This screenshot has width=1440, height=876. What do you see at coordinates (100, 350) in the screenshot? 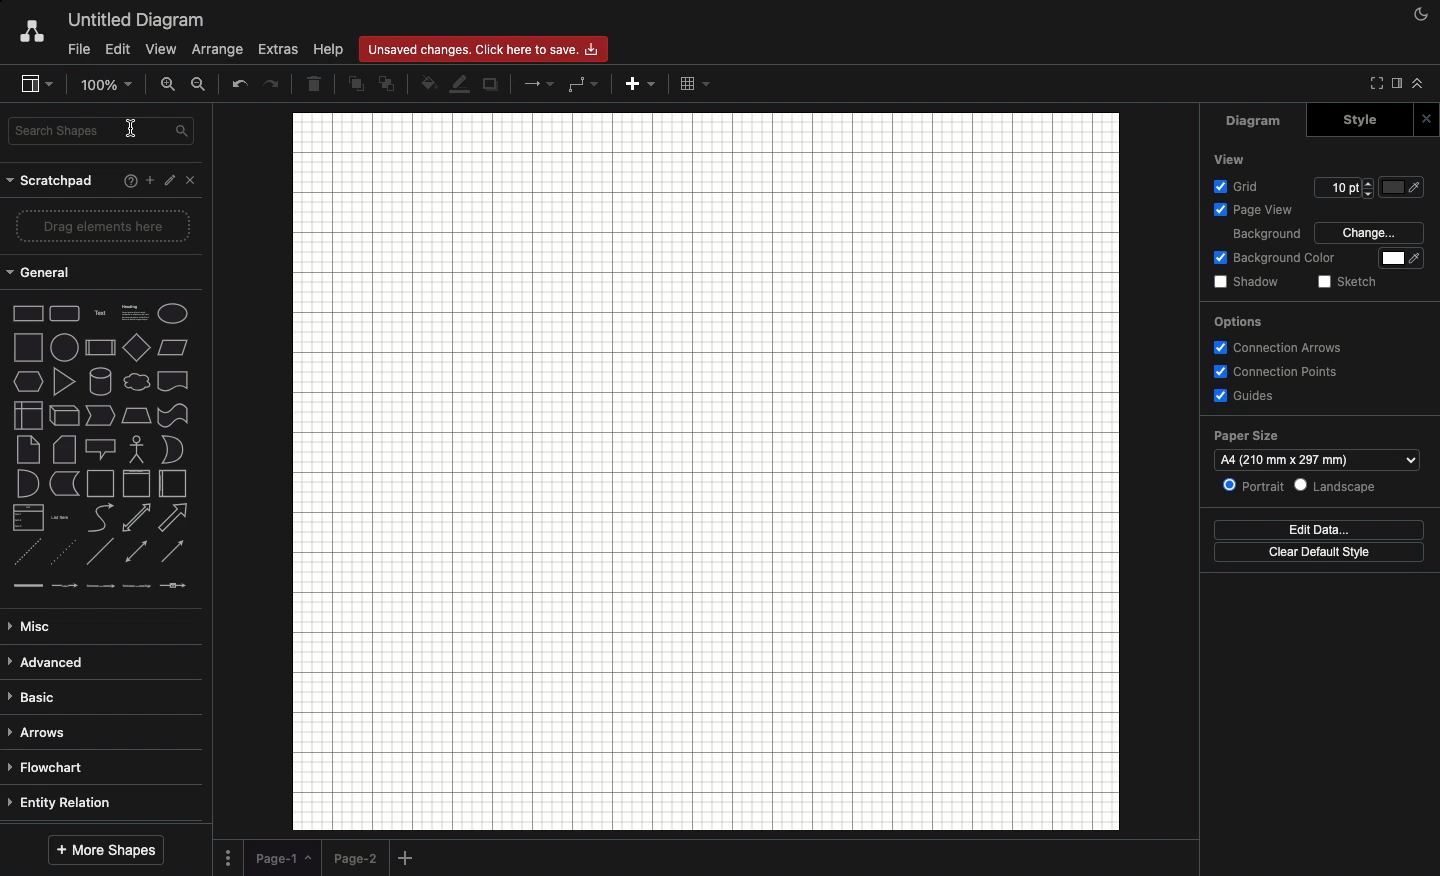
I see `` at bounding box center [100, 350].